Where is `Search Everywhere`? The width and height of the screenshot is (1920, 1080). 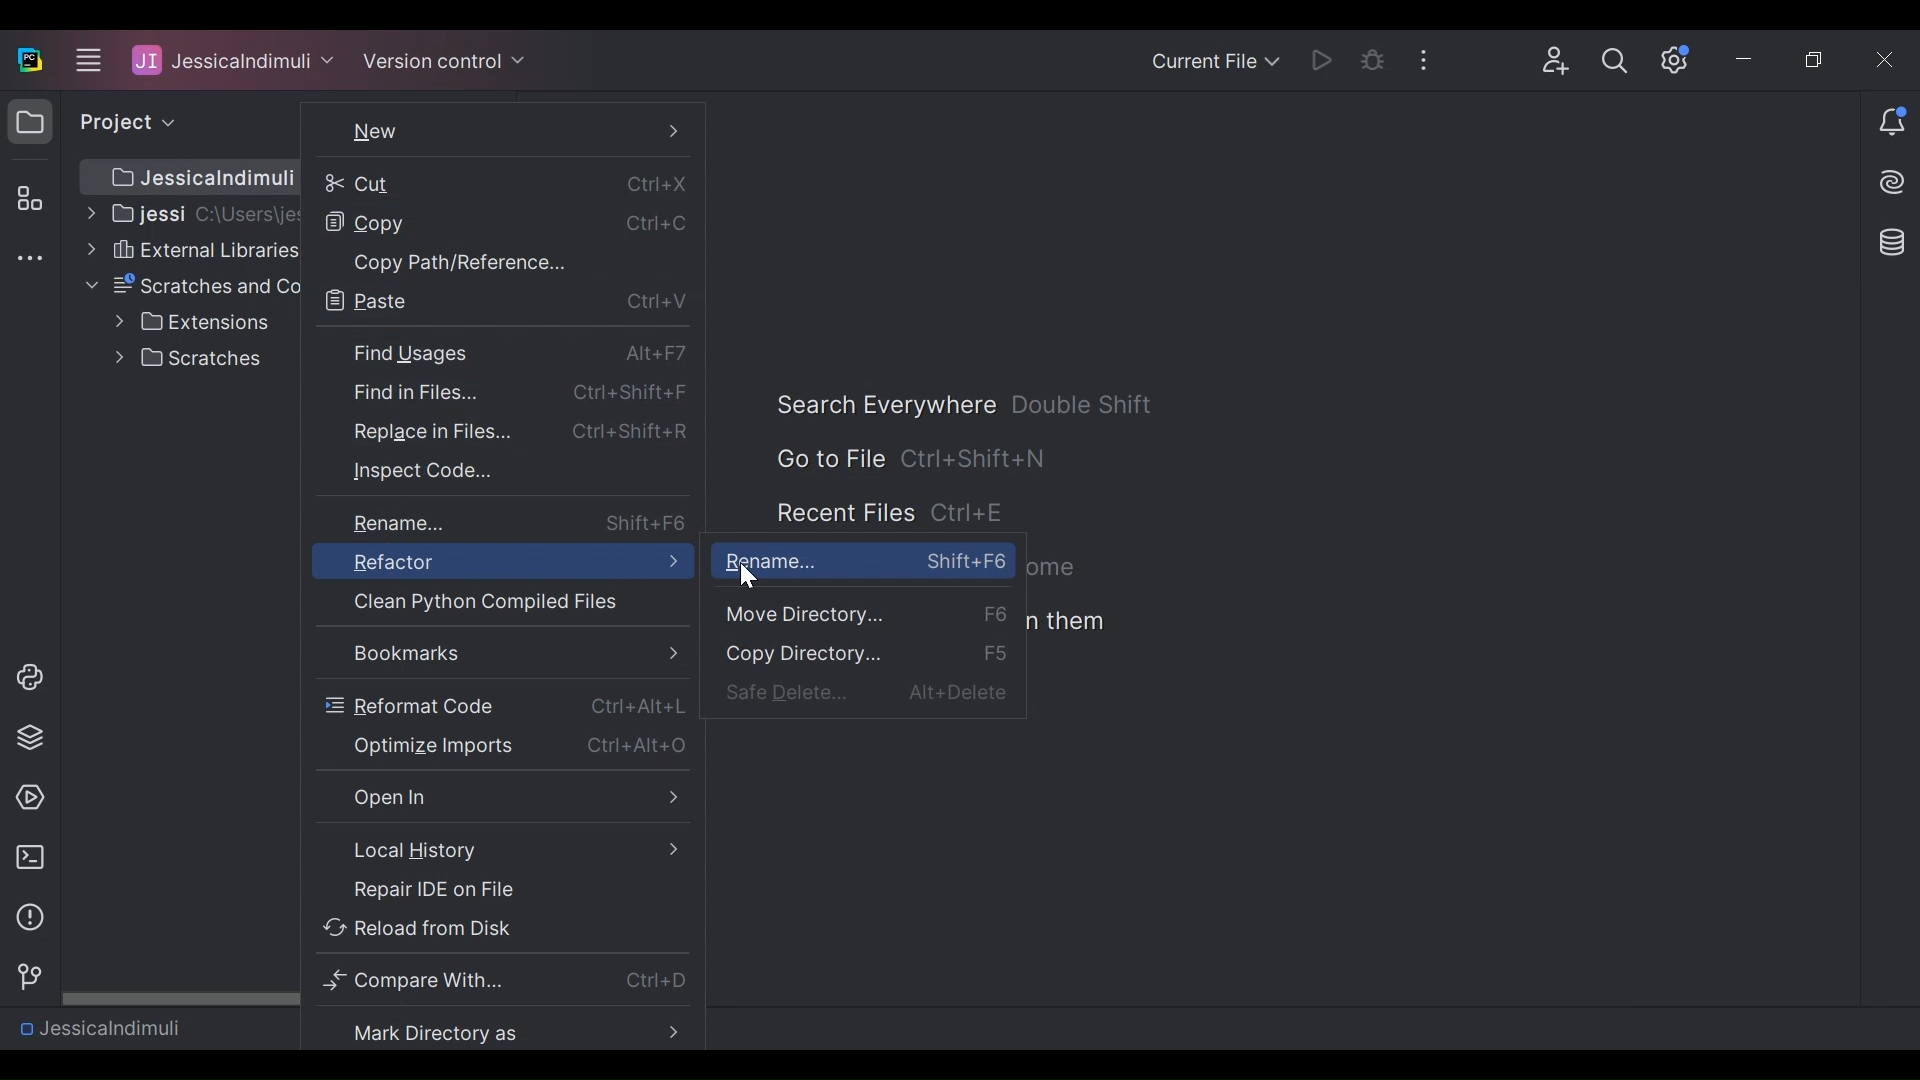 Search Everywhere is located at coordinates (884, 405).